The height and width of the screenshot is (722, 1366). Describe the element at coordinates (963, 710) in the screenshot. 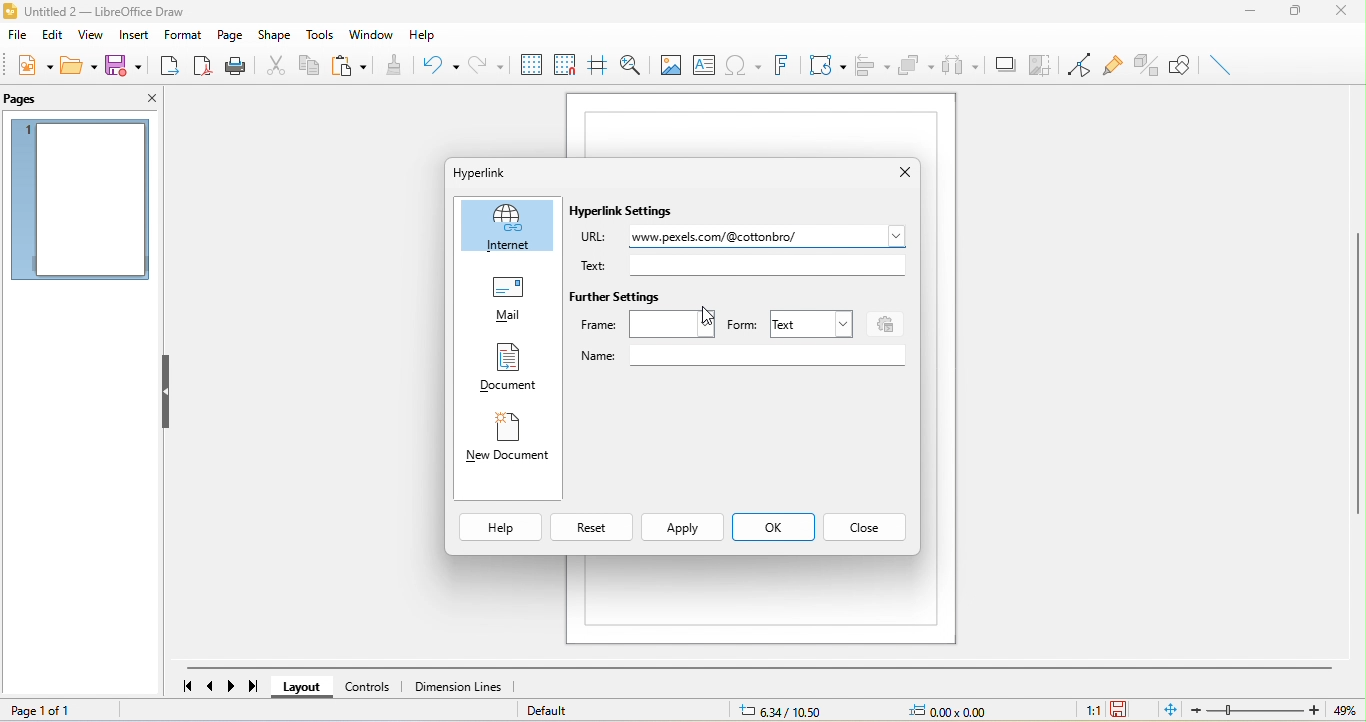

I see `0.00x0.00` at that location.